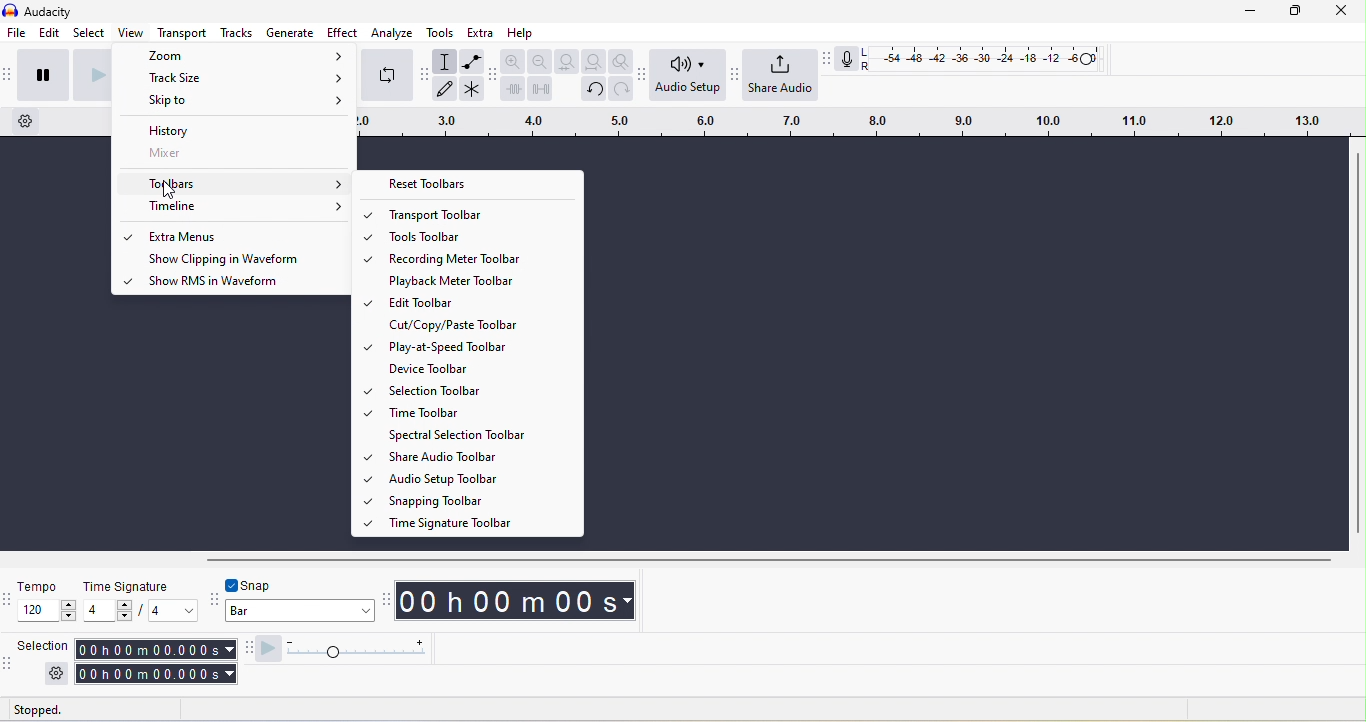 This screenshot has width=1366, height=722. What do you see at coordinates (424, 74) in the screenshot?
I see `audacity tools toolbar` at bounding box center [424, 74].